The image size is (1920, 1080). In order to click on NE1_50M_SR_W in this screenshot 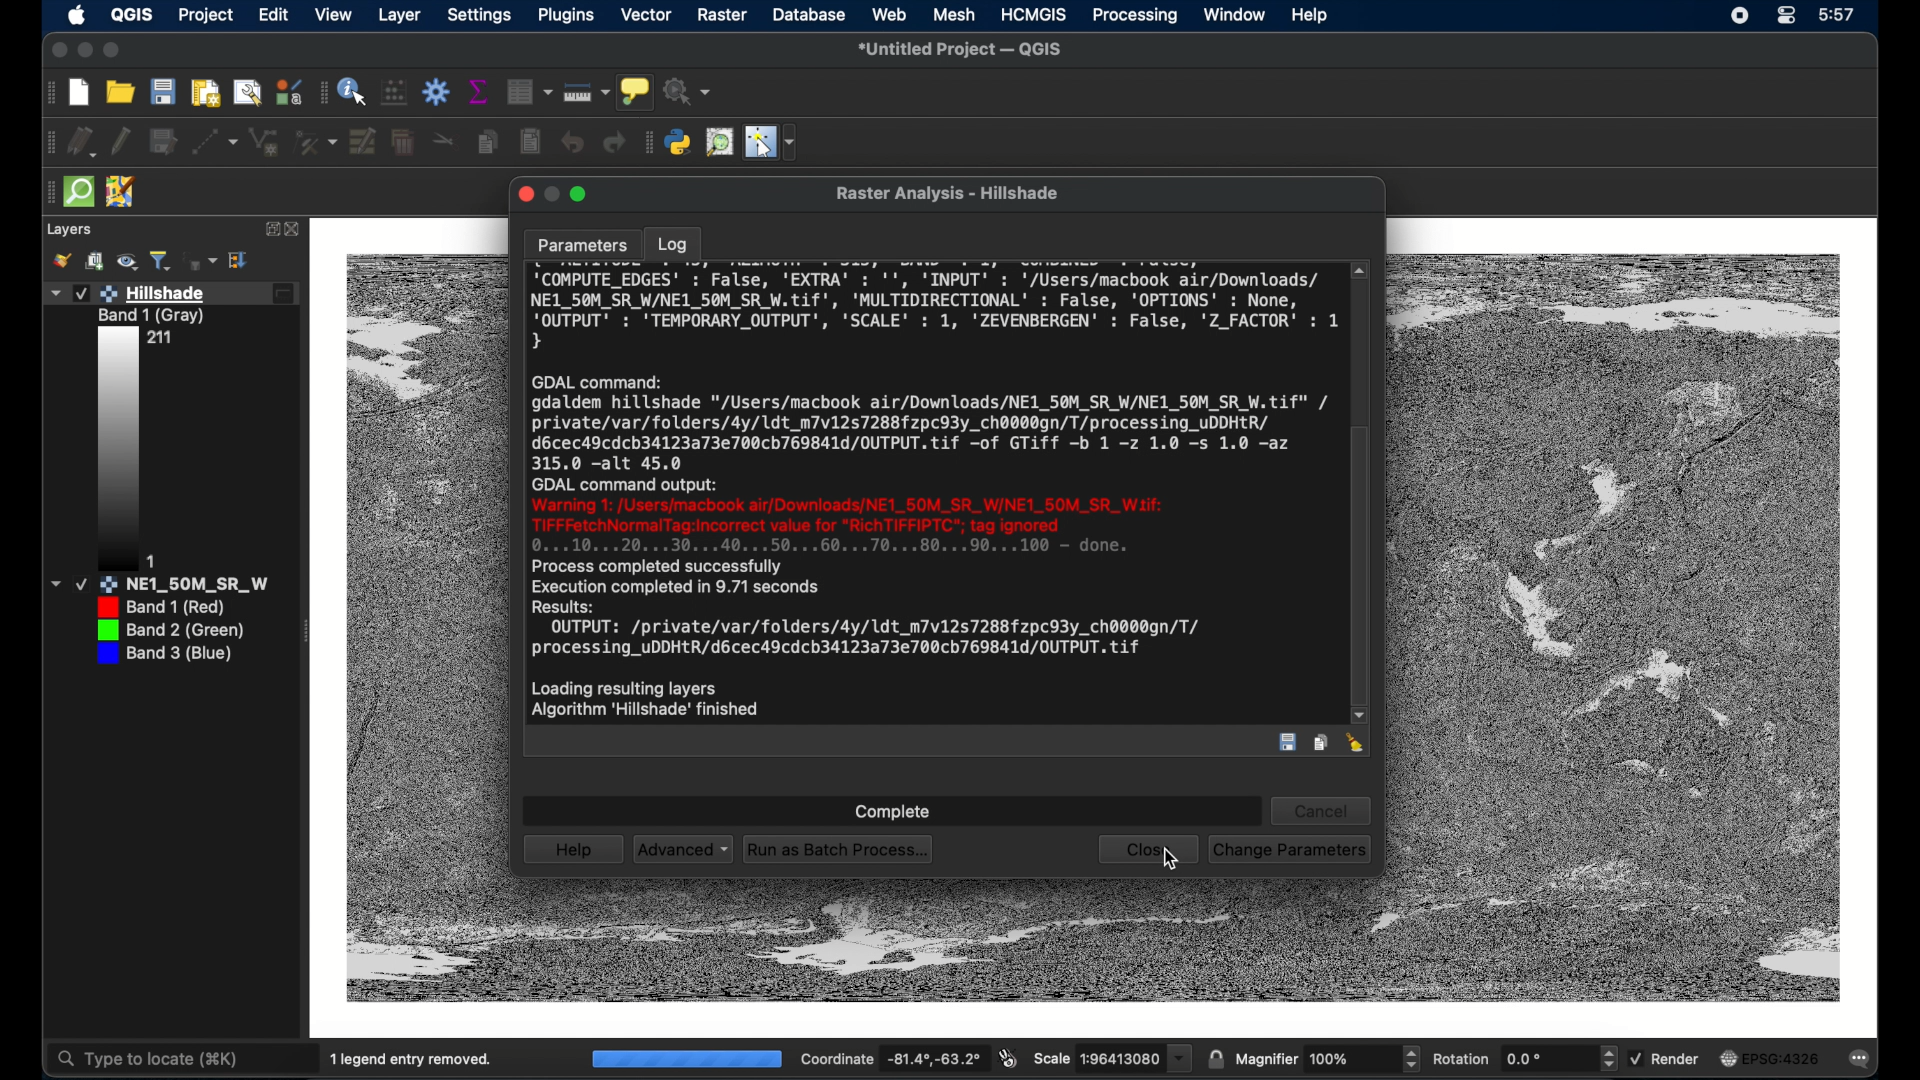, I will do `click(181, 586)`.